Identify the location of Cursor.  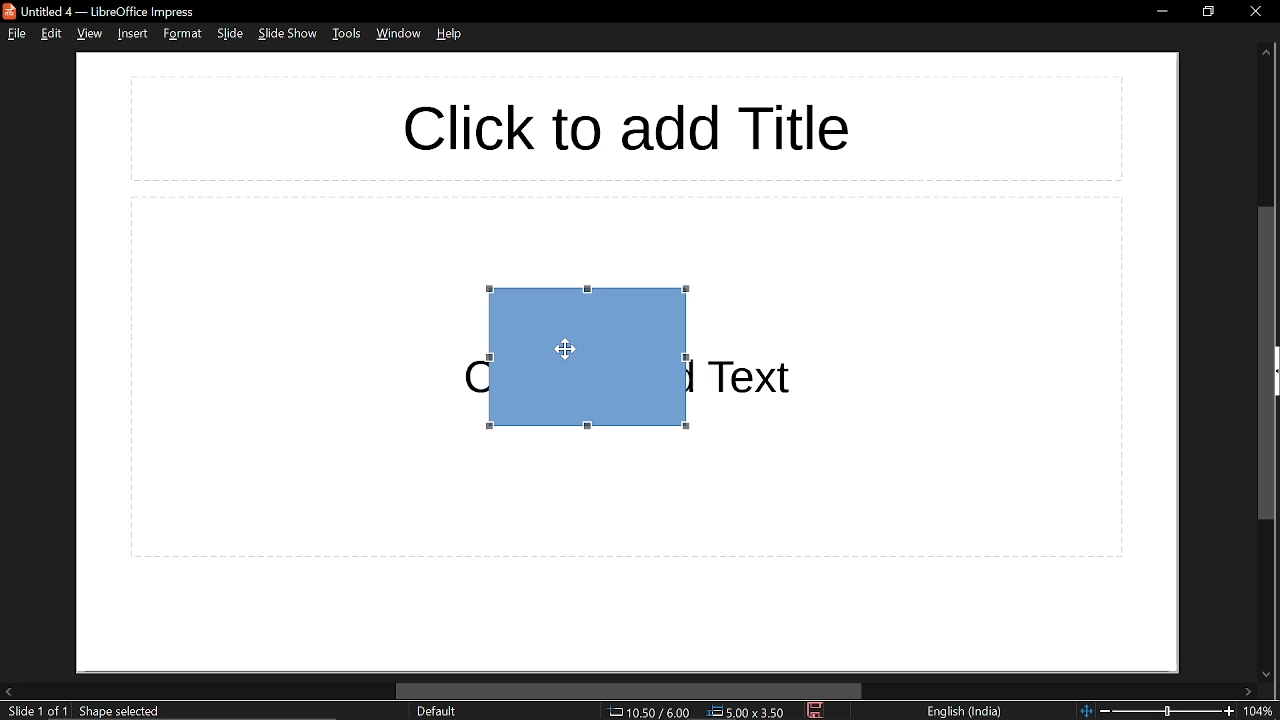
(562, 350).